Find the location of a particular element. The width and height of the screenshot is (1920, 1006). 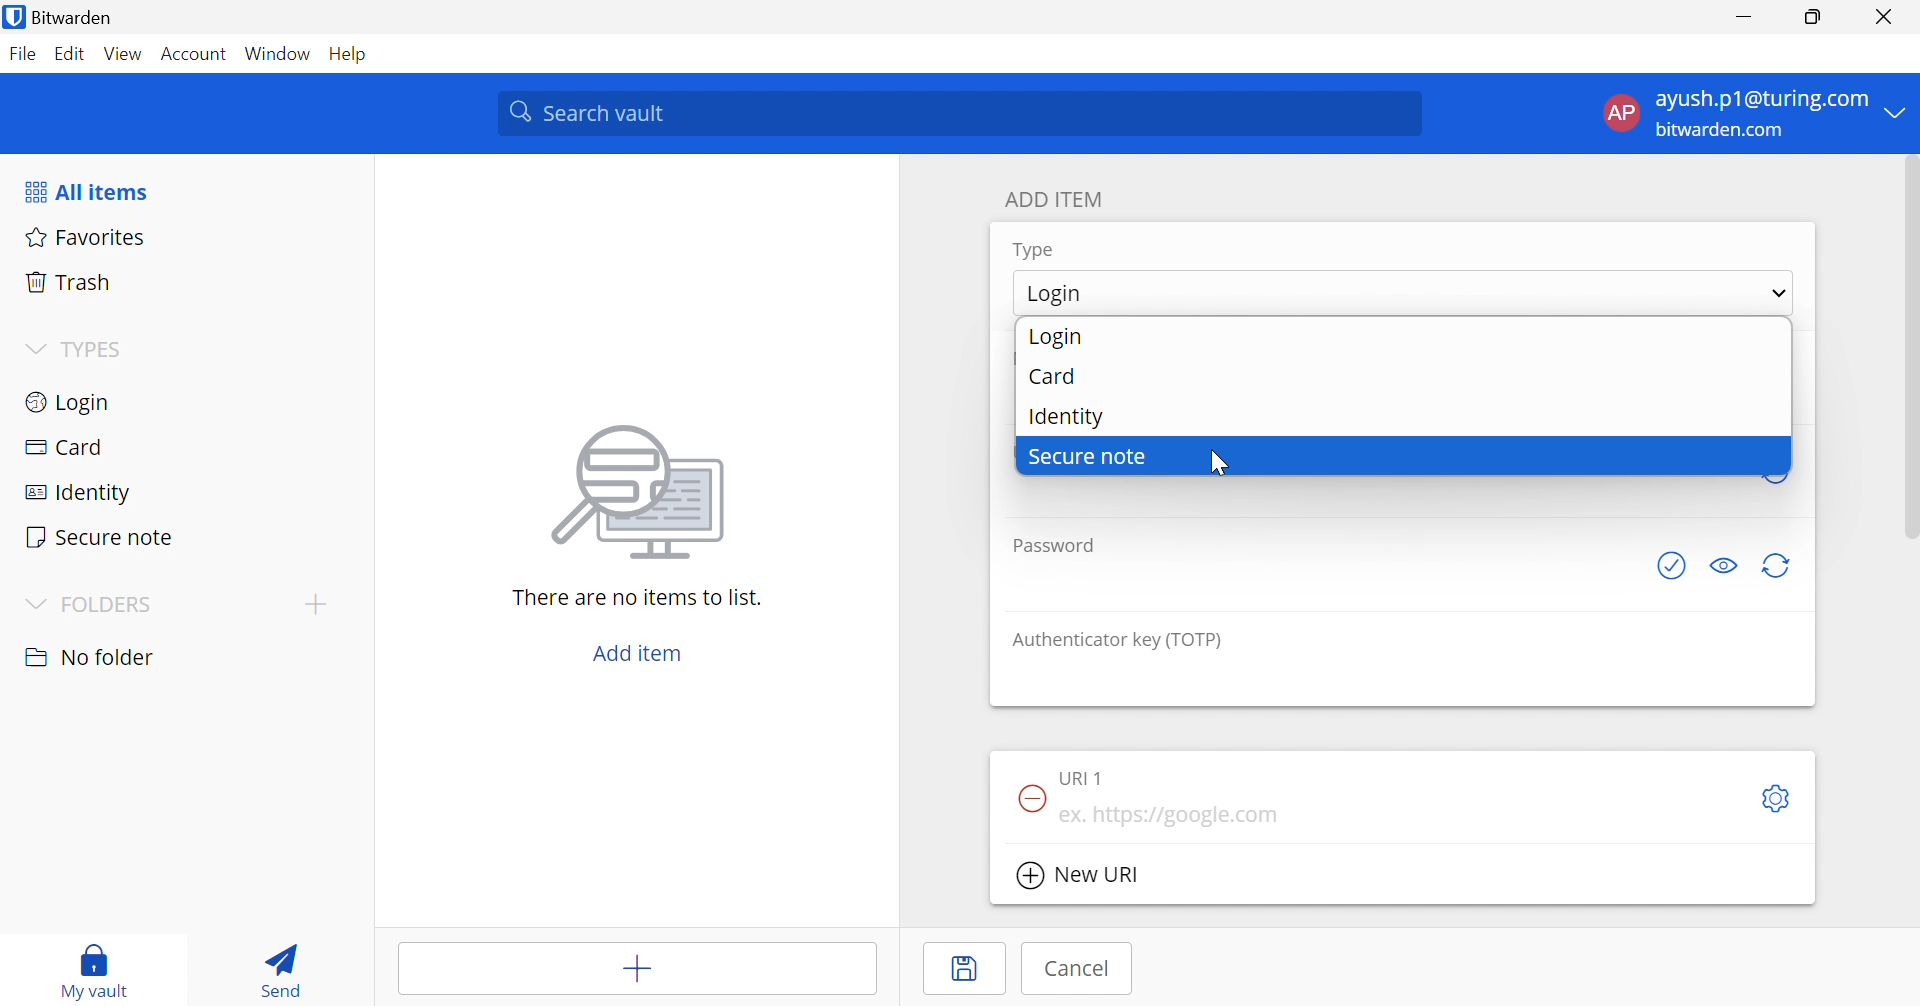

My vault is located at coordinates (97, 970).